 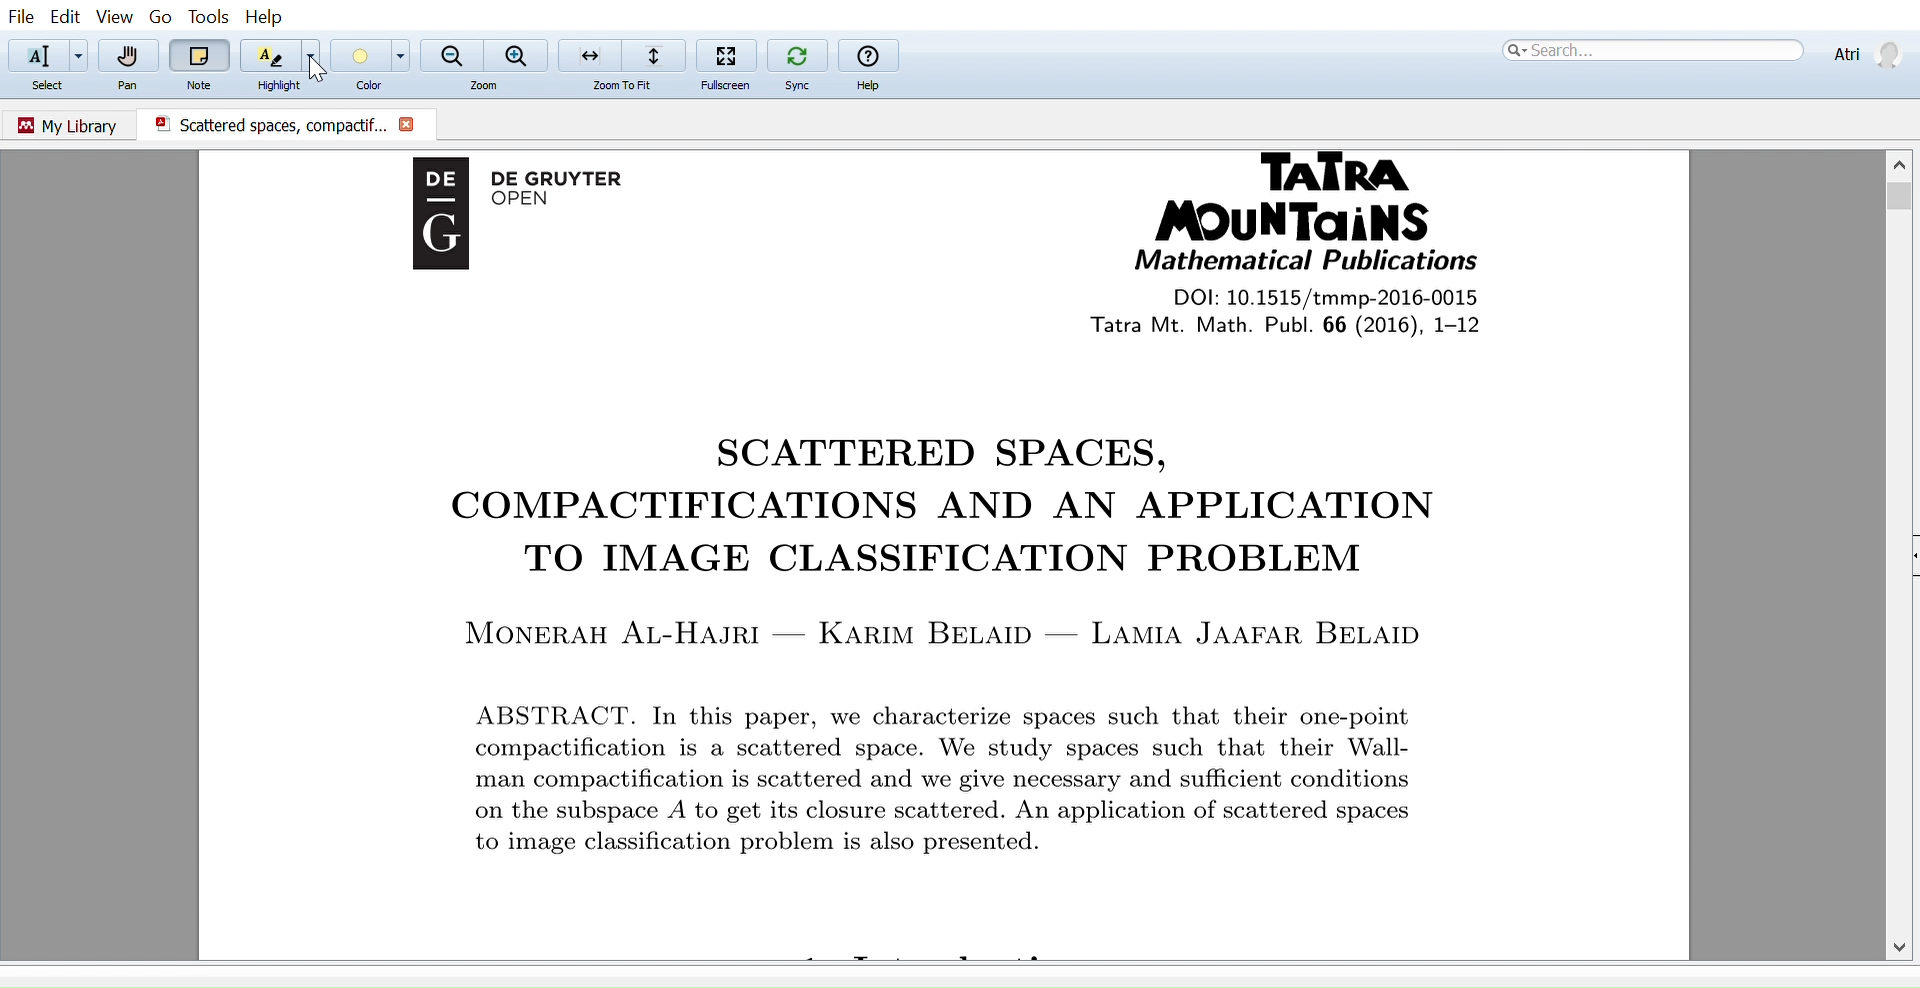 What do you see at coordinates (280, 85) in the screenshot?
I see `Highlight` at bounding box center [280, 85].